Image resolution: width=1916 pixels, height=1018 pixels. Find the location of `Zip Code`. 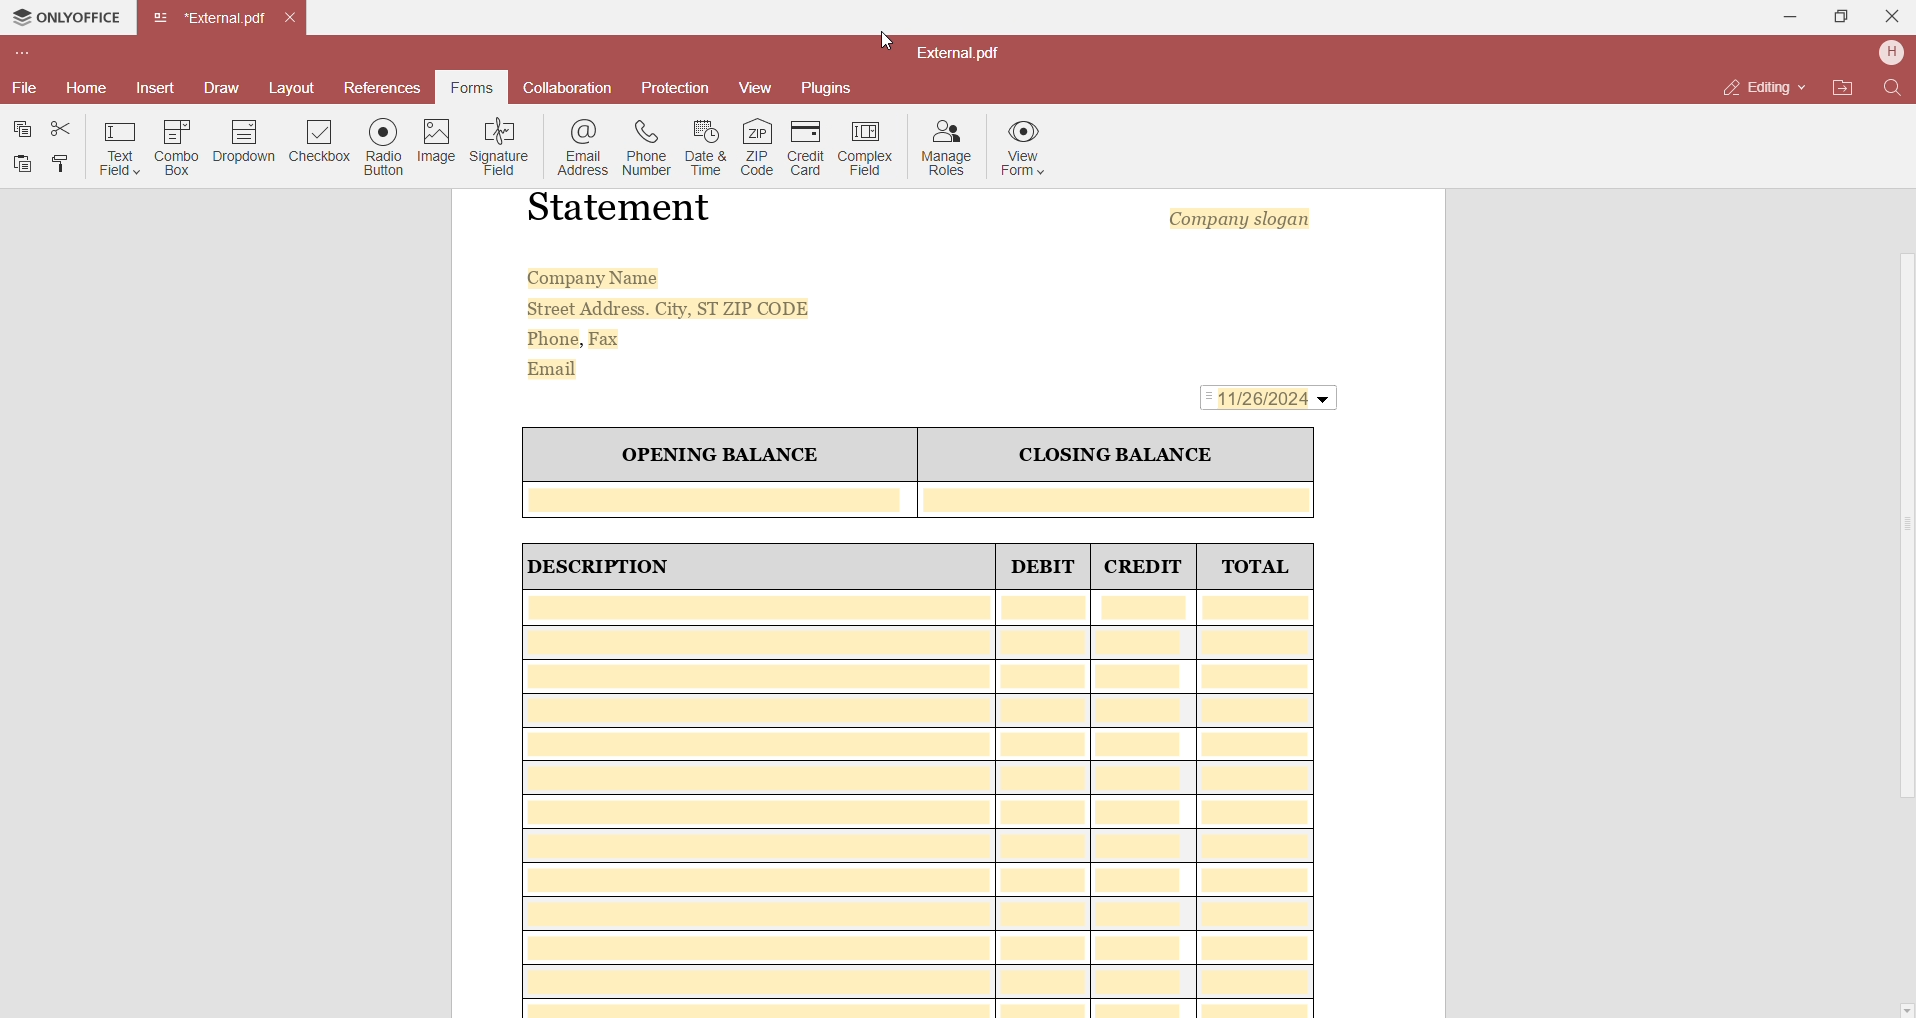

Zip Code is located at coordinates (758, 146).